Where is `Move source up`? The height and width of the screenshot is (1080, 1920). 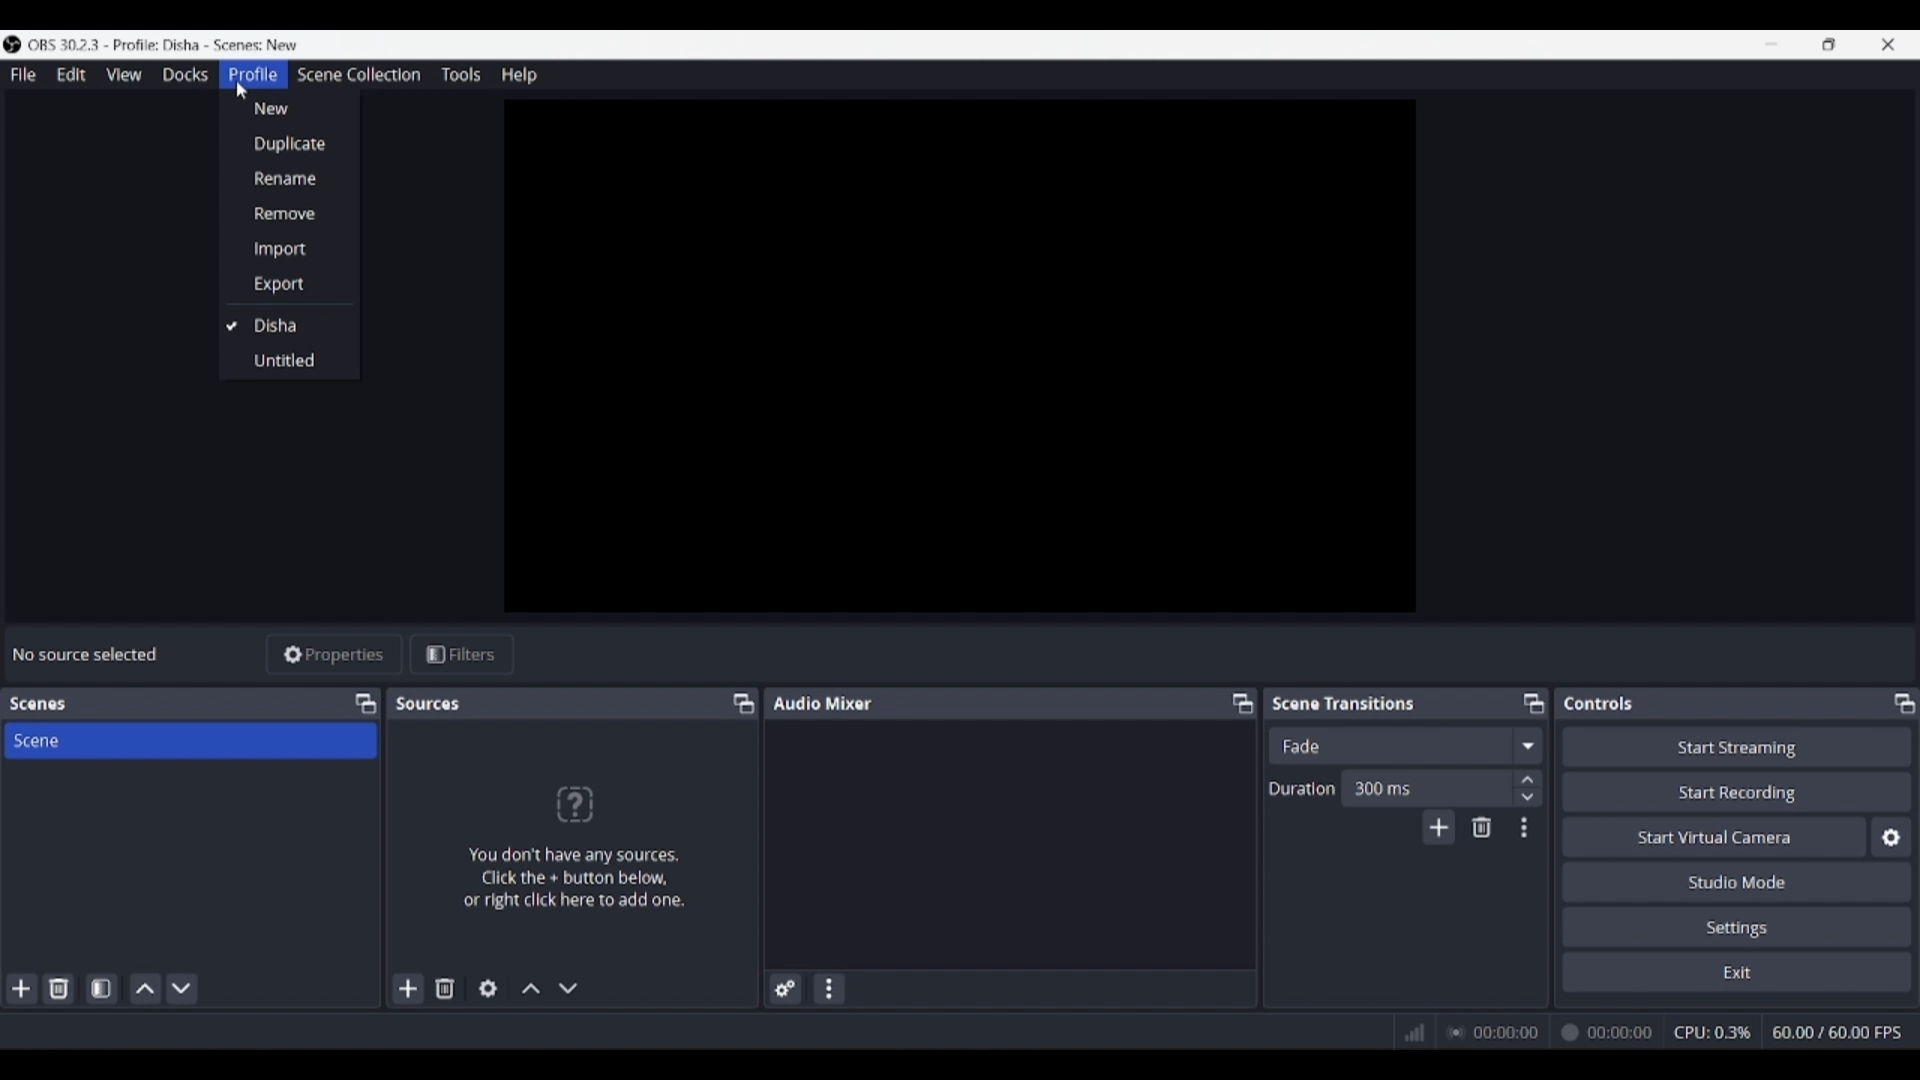
Move source up is located at coordinates (531, 988).